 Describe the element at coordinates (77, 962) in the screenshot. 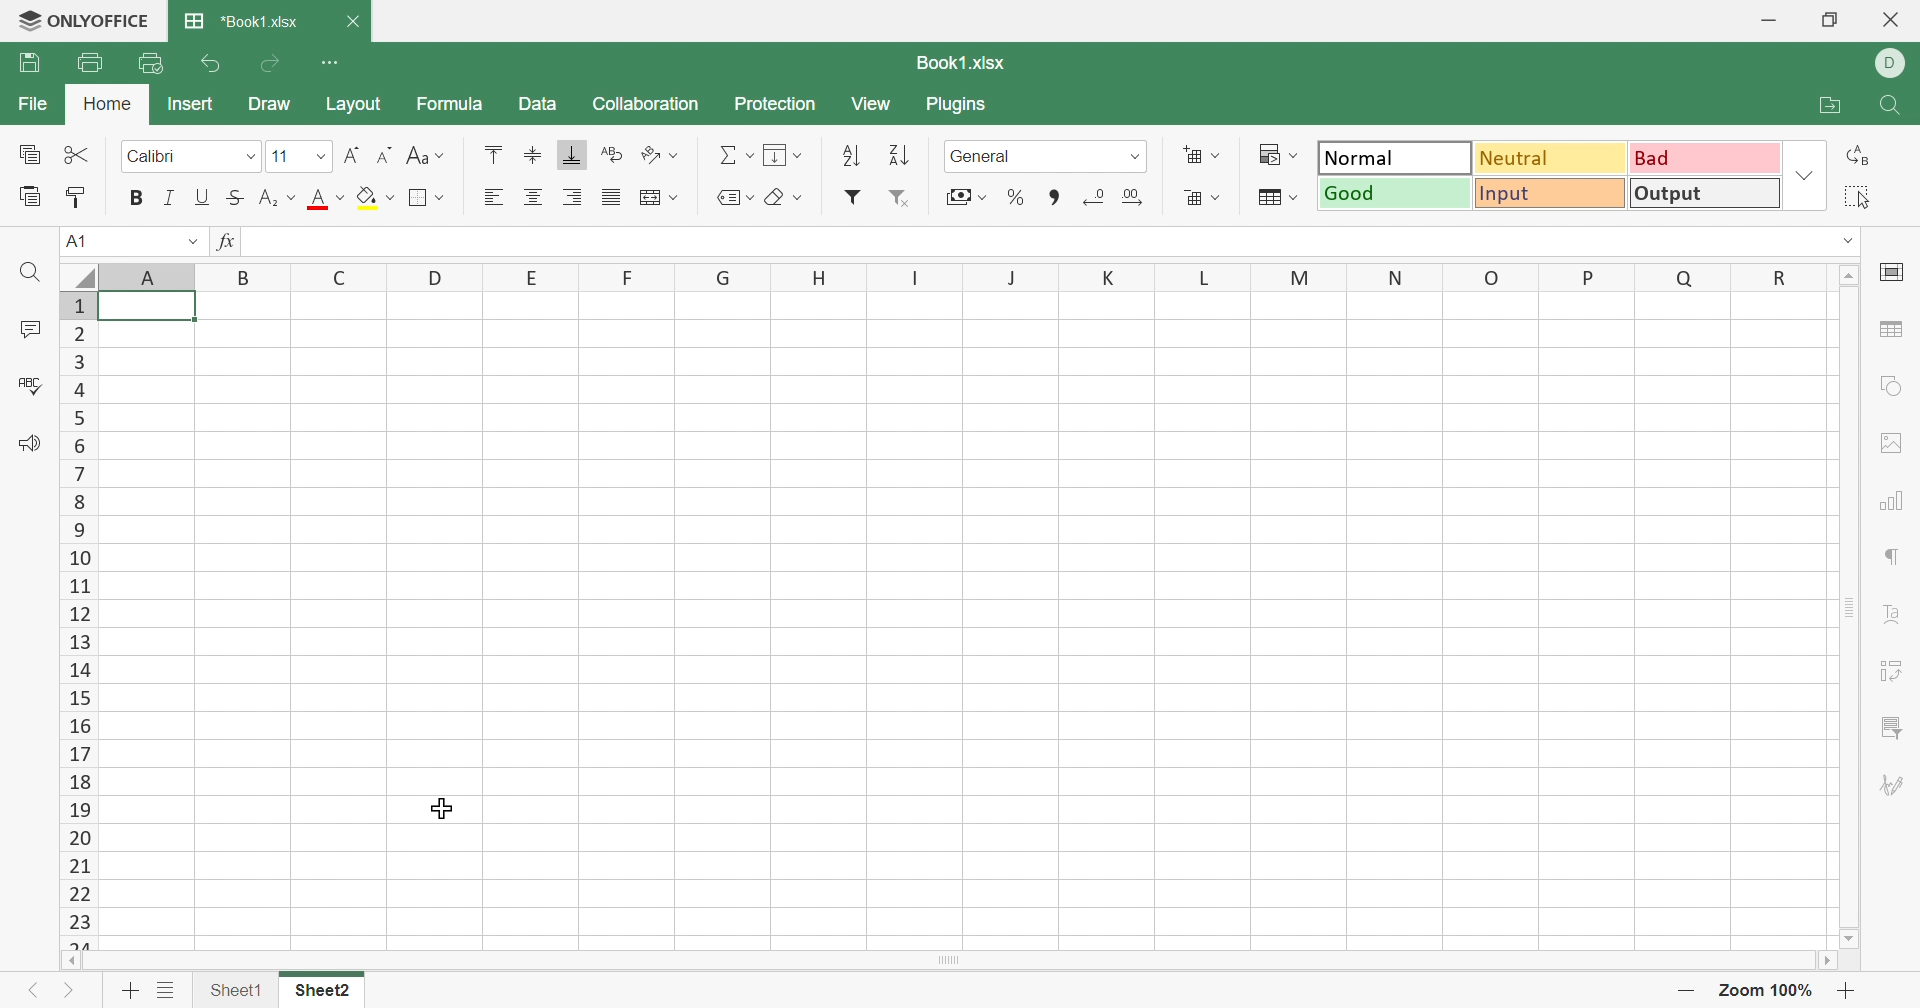

I see `Scroll left` at that location.